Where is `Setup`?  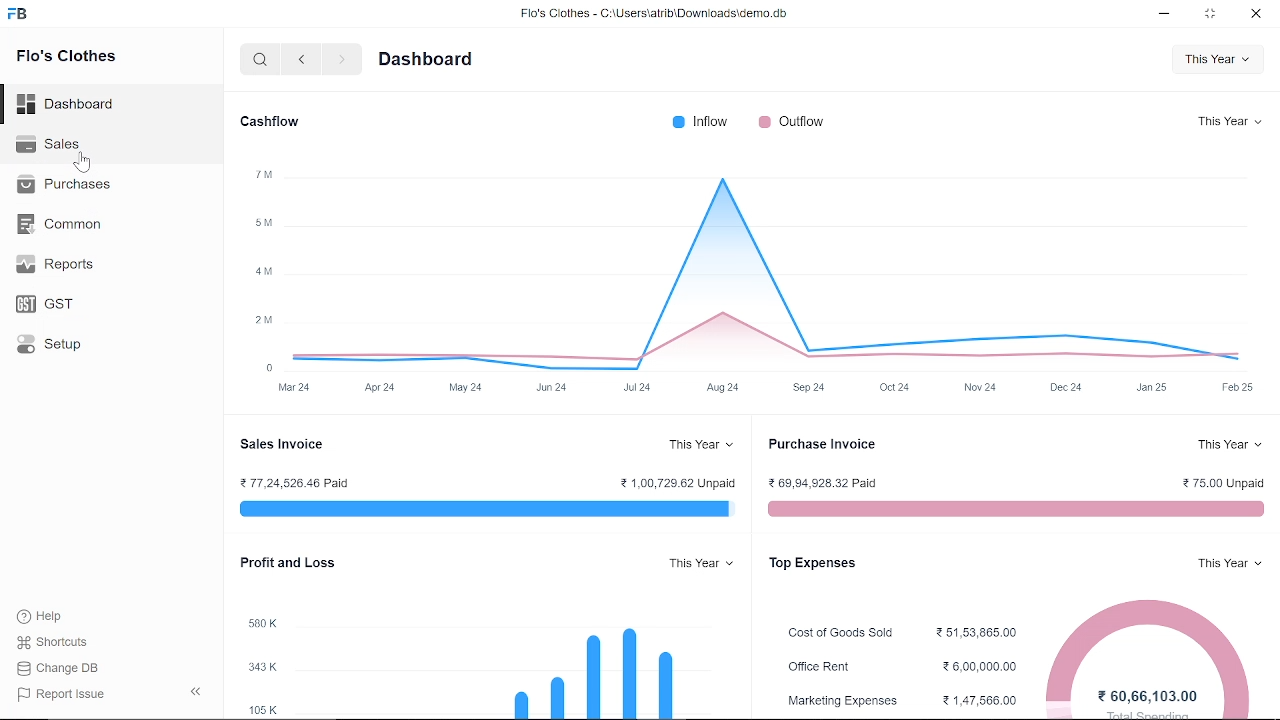 Setup is located at coordinates (71, 341).